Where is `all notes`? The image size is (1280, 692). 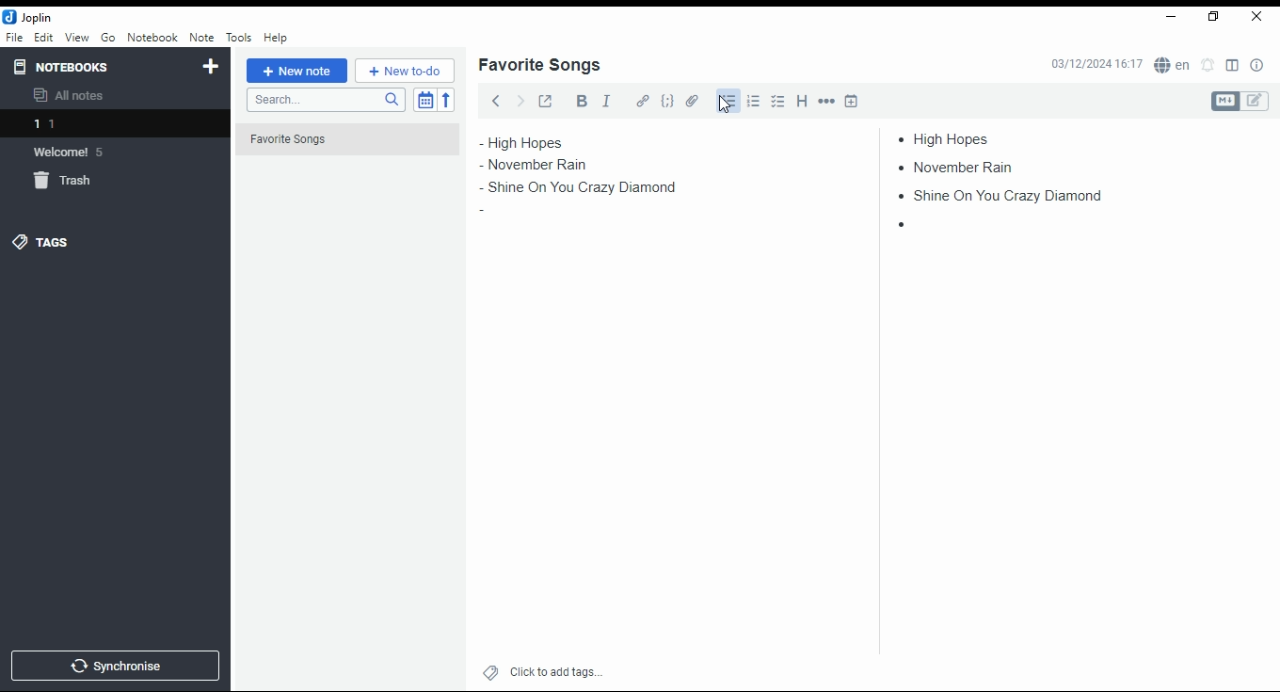 all notes is located at coordinates (74, 96).